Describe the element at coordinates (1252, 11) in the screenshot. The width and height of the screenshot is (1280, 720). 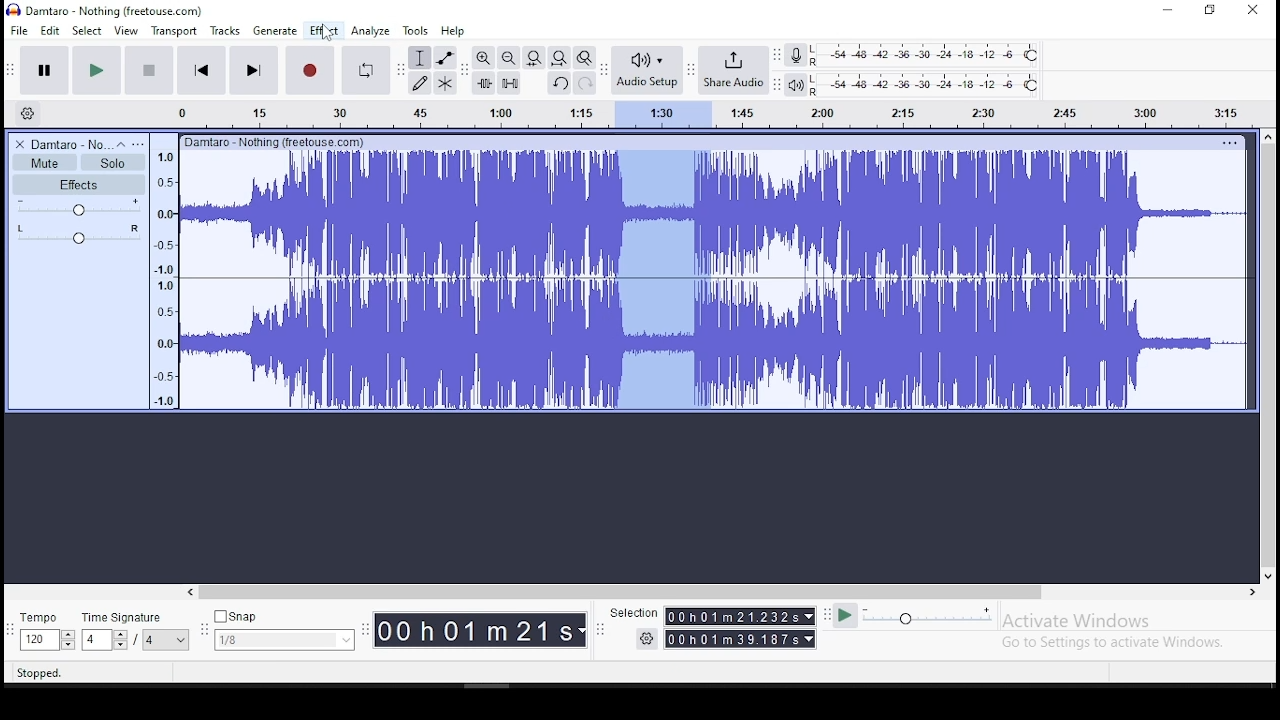
I see `close` at that location.